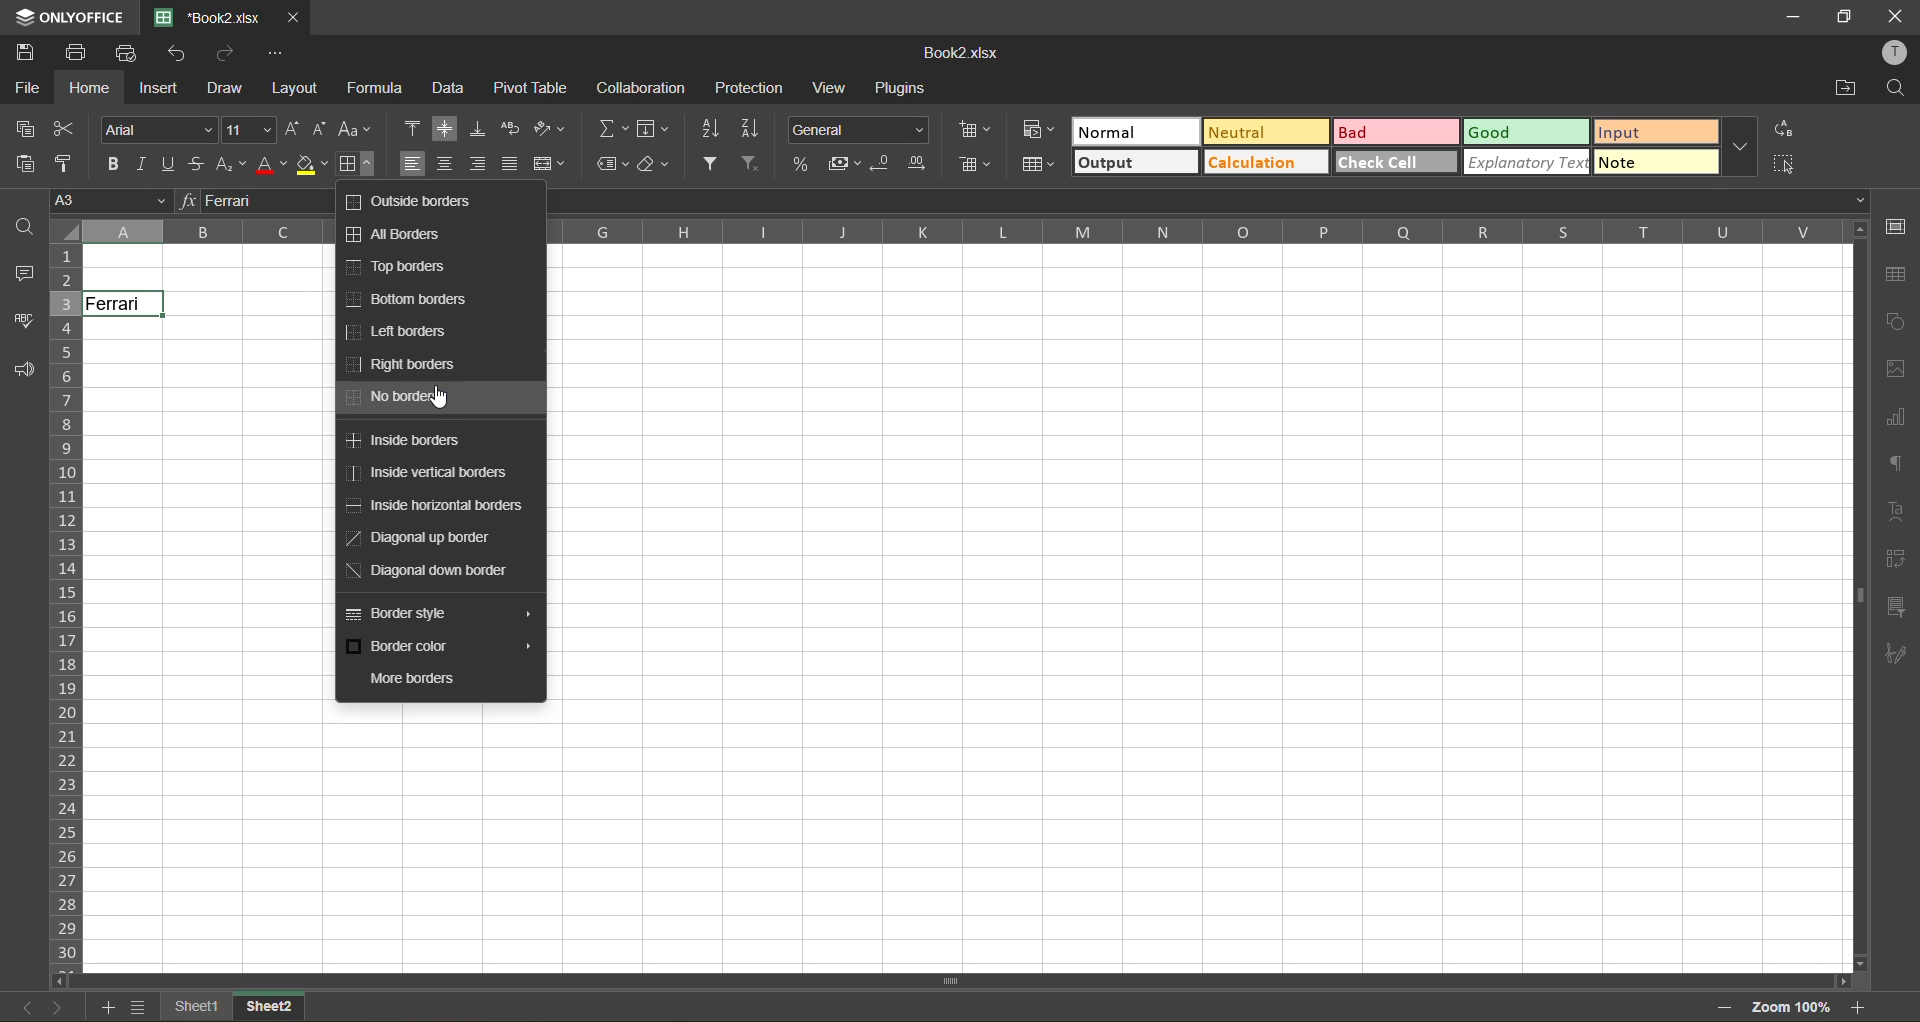 The width and height of the screenshot is (1920, 1022). I want to click on more borders, so click(409, 678).